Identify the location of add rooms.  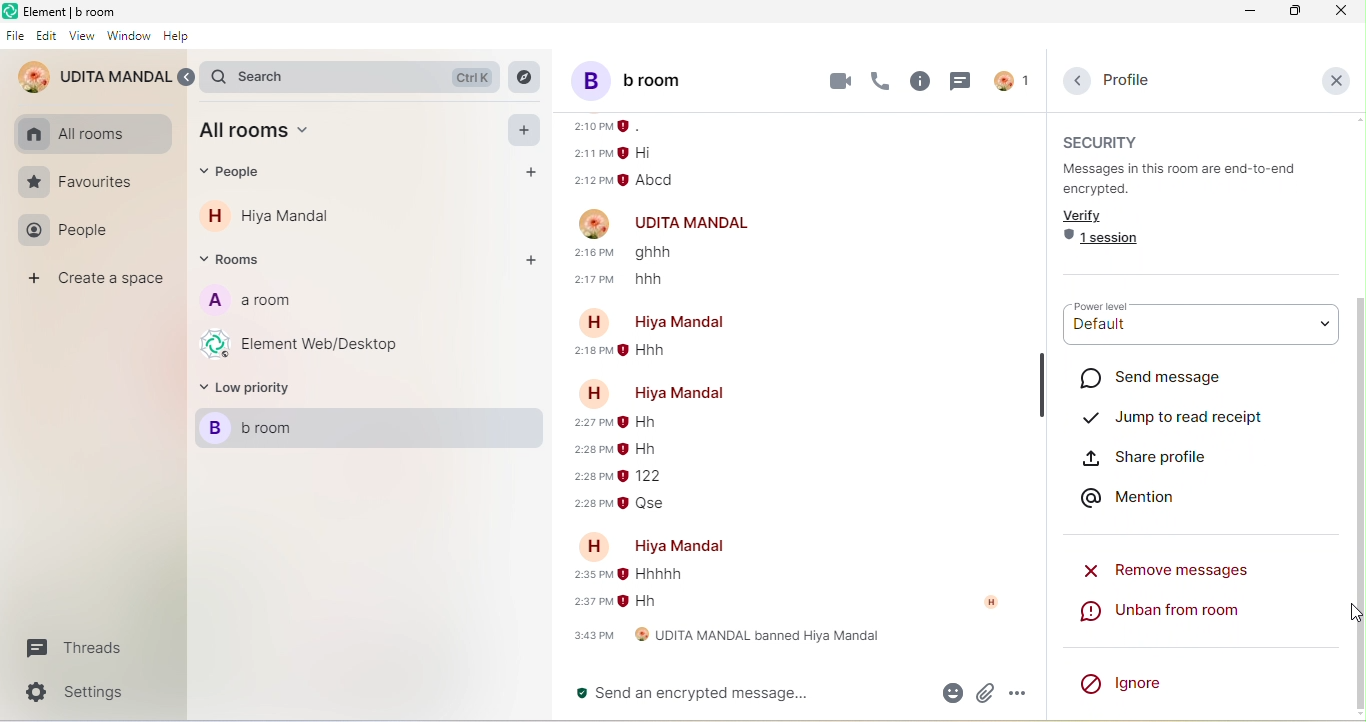
(529, 260).